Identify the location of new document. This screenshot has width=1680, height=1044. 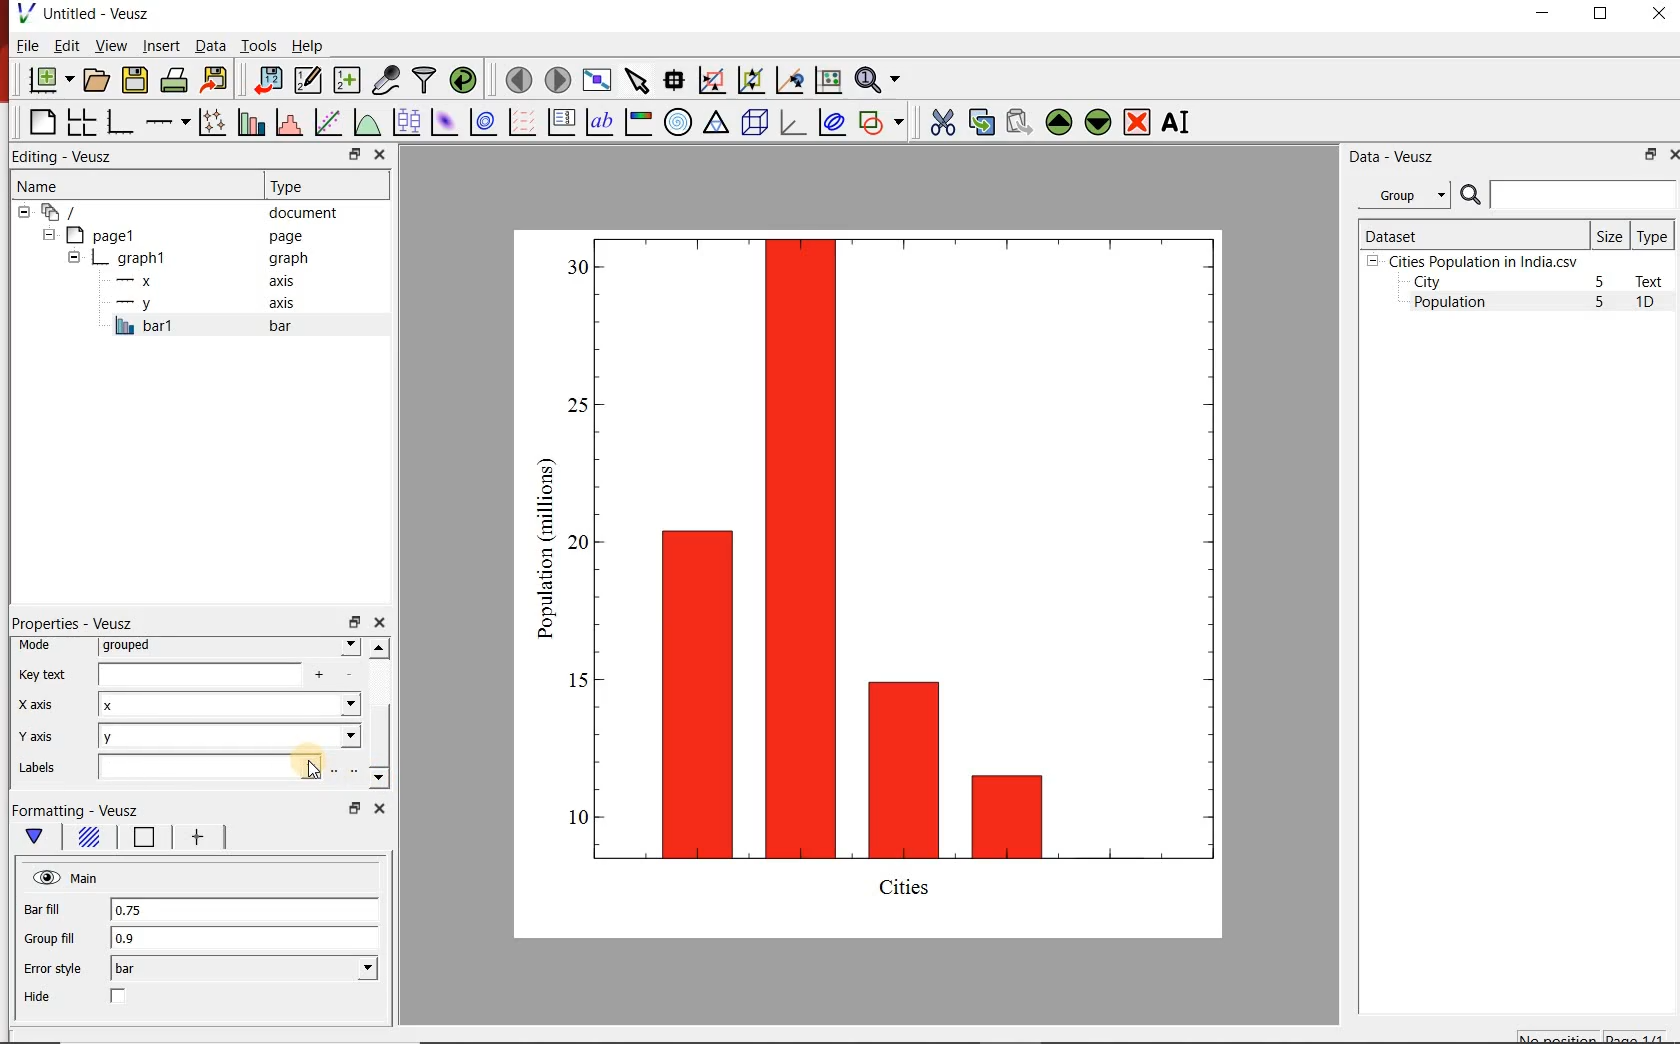
(47, 81).